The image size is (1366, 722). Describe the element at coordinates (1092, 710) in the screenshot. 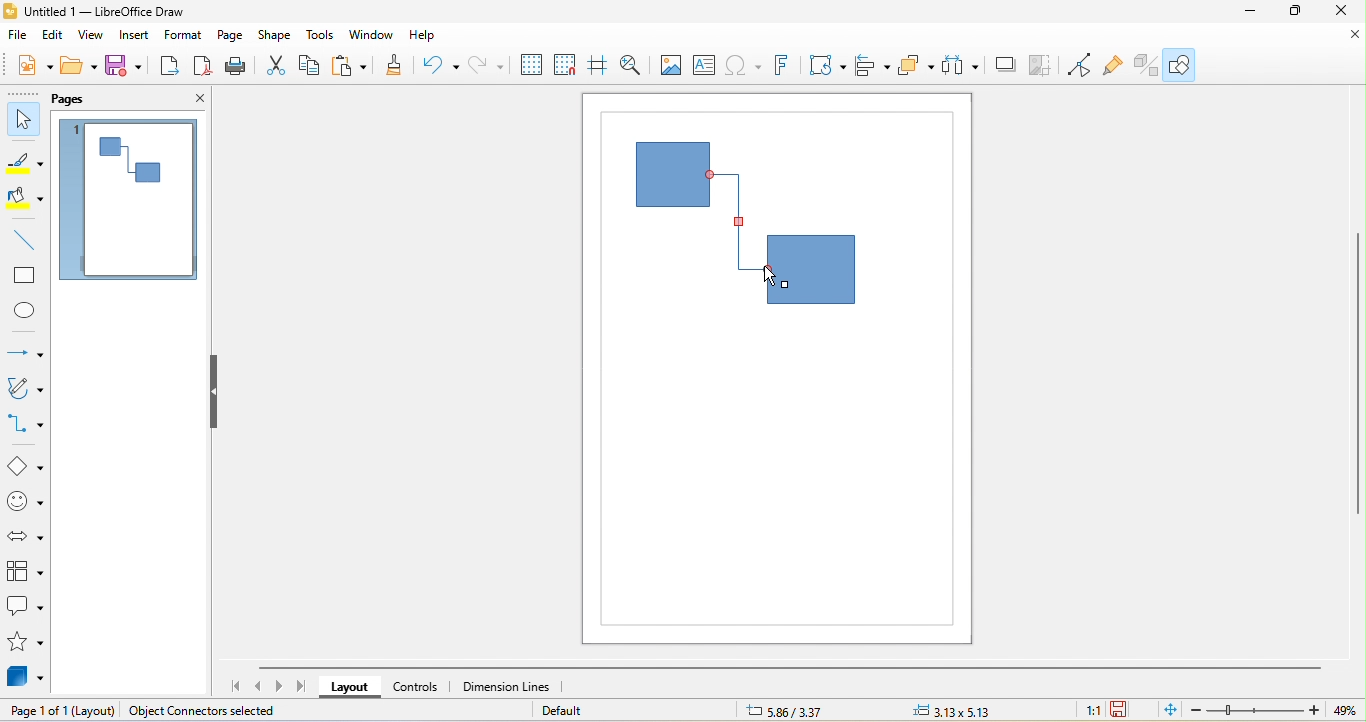

I see `1:1` at that location.